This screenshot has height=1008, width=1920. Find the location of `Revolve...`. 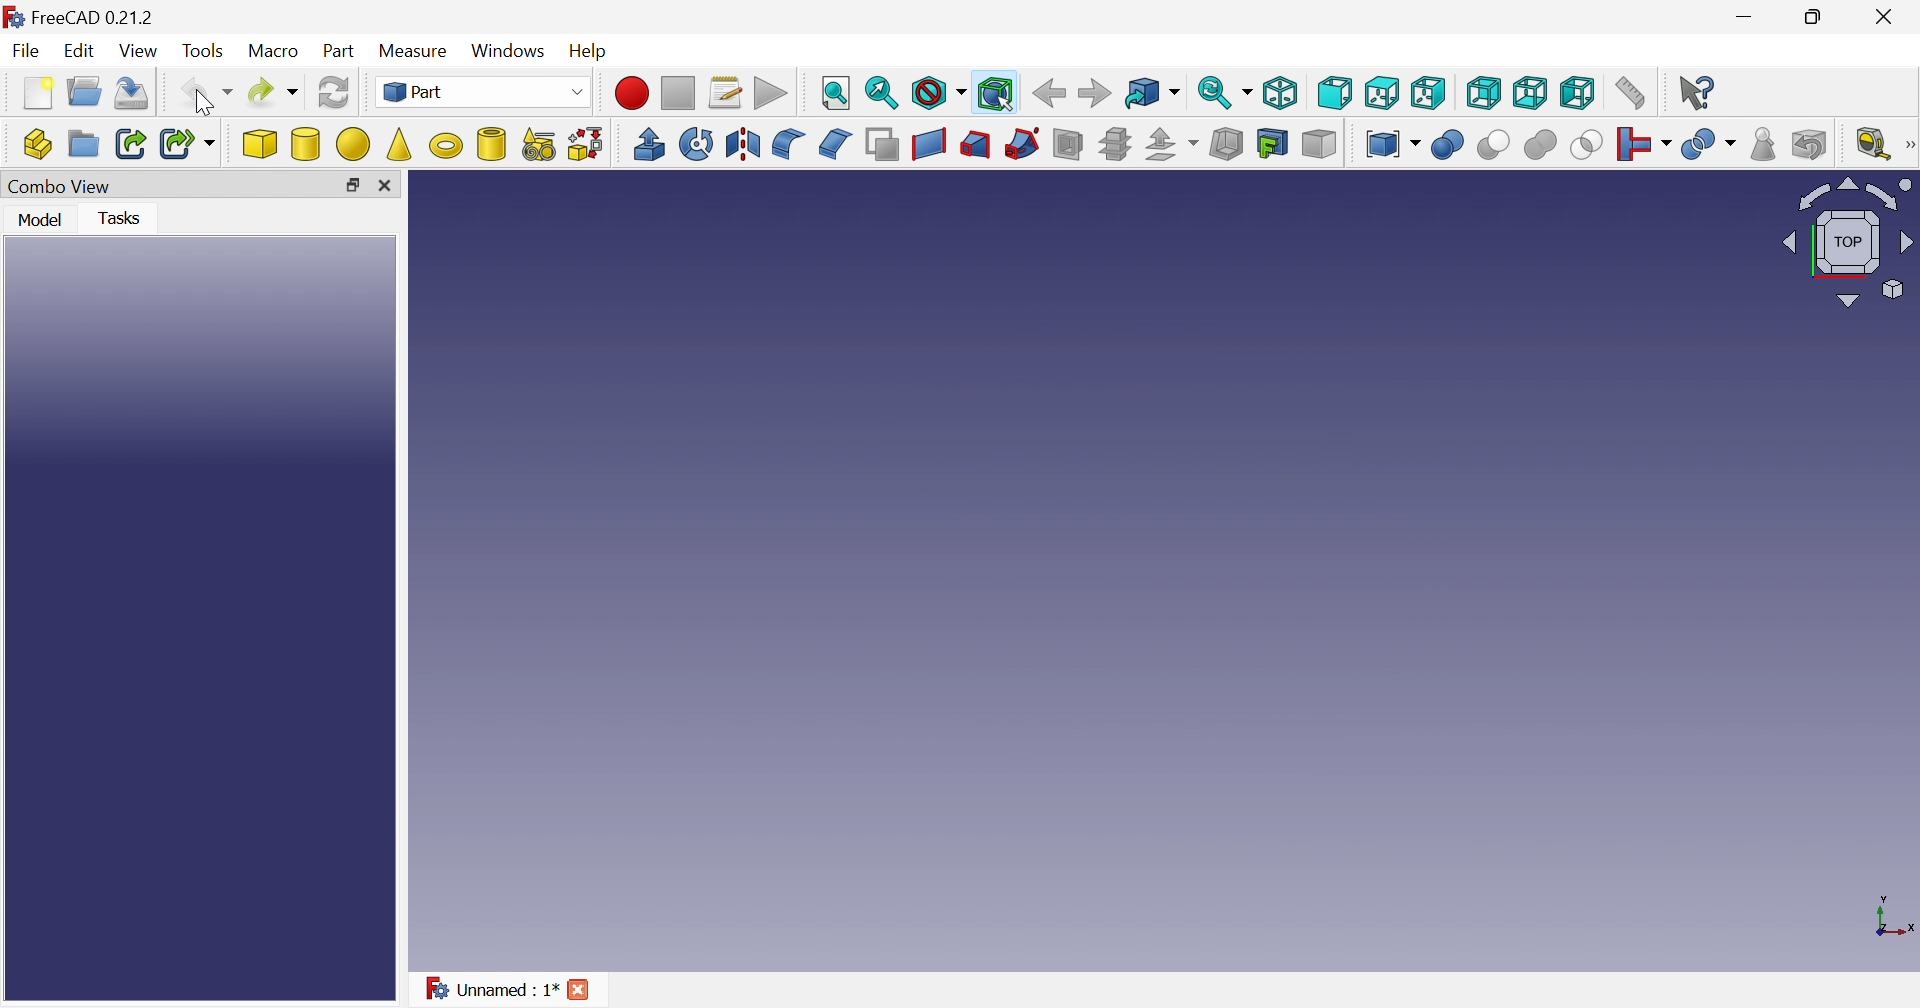

Revolve... is located at coordinates (694, 143).